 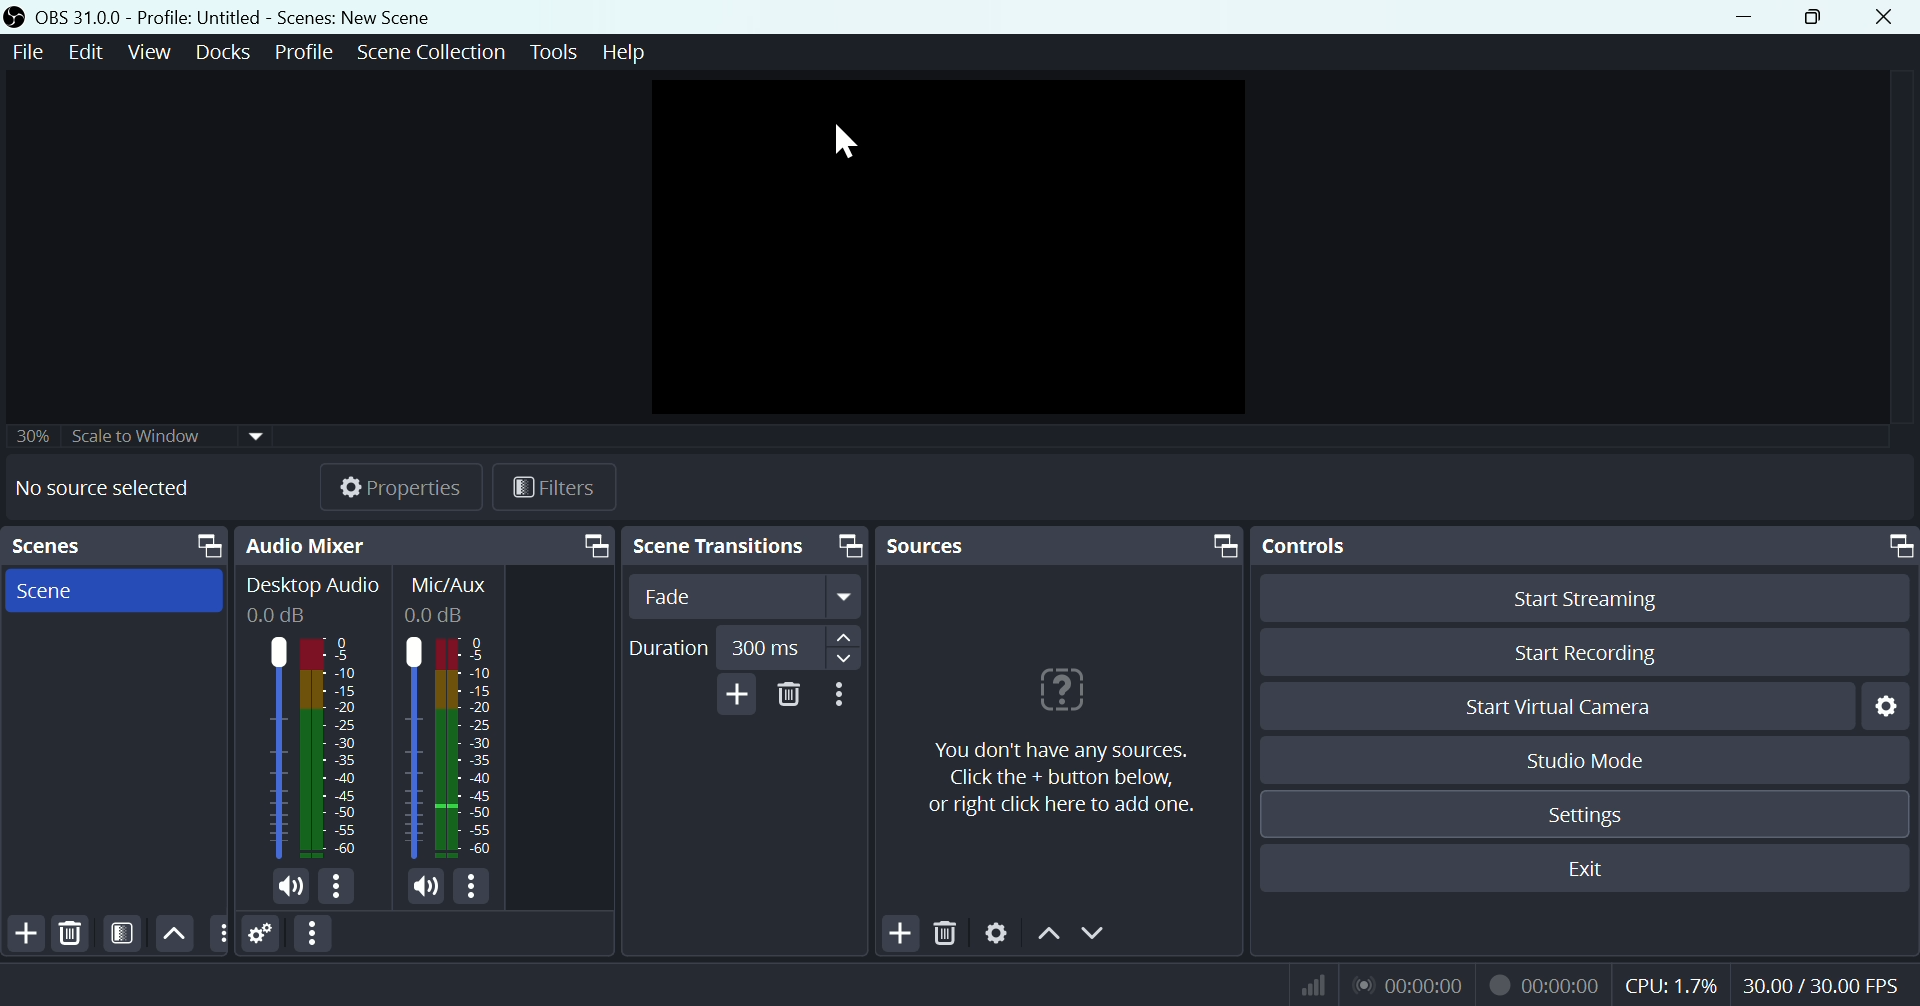 I want to click on add, so click(x=733, y=697).